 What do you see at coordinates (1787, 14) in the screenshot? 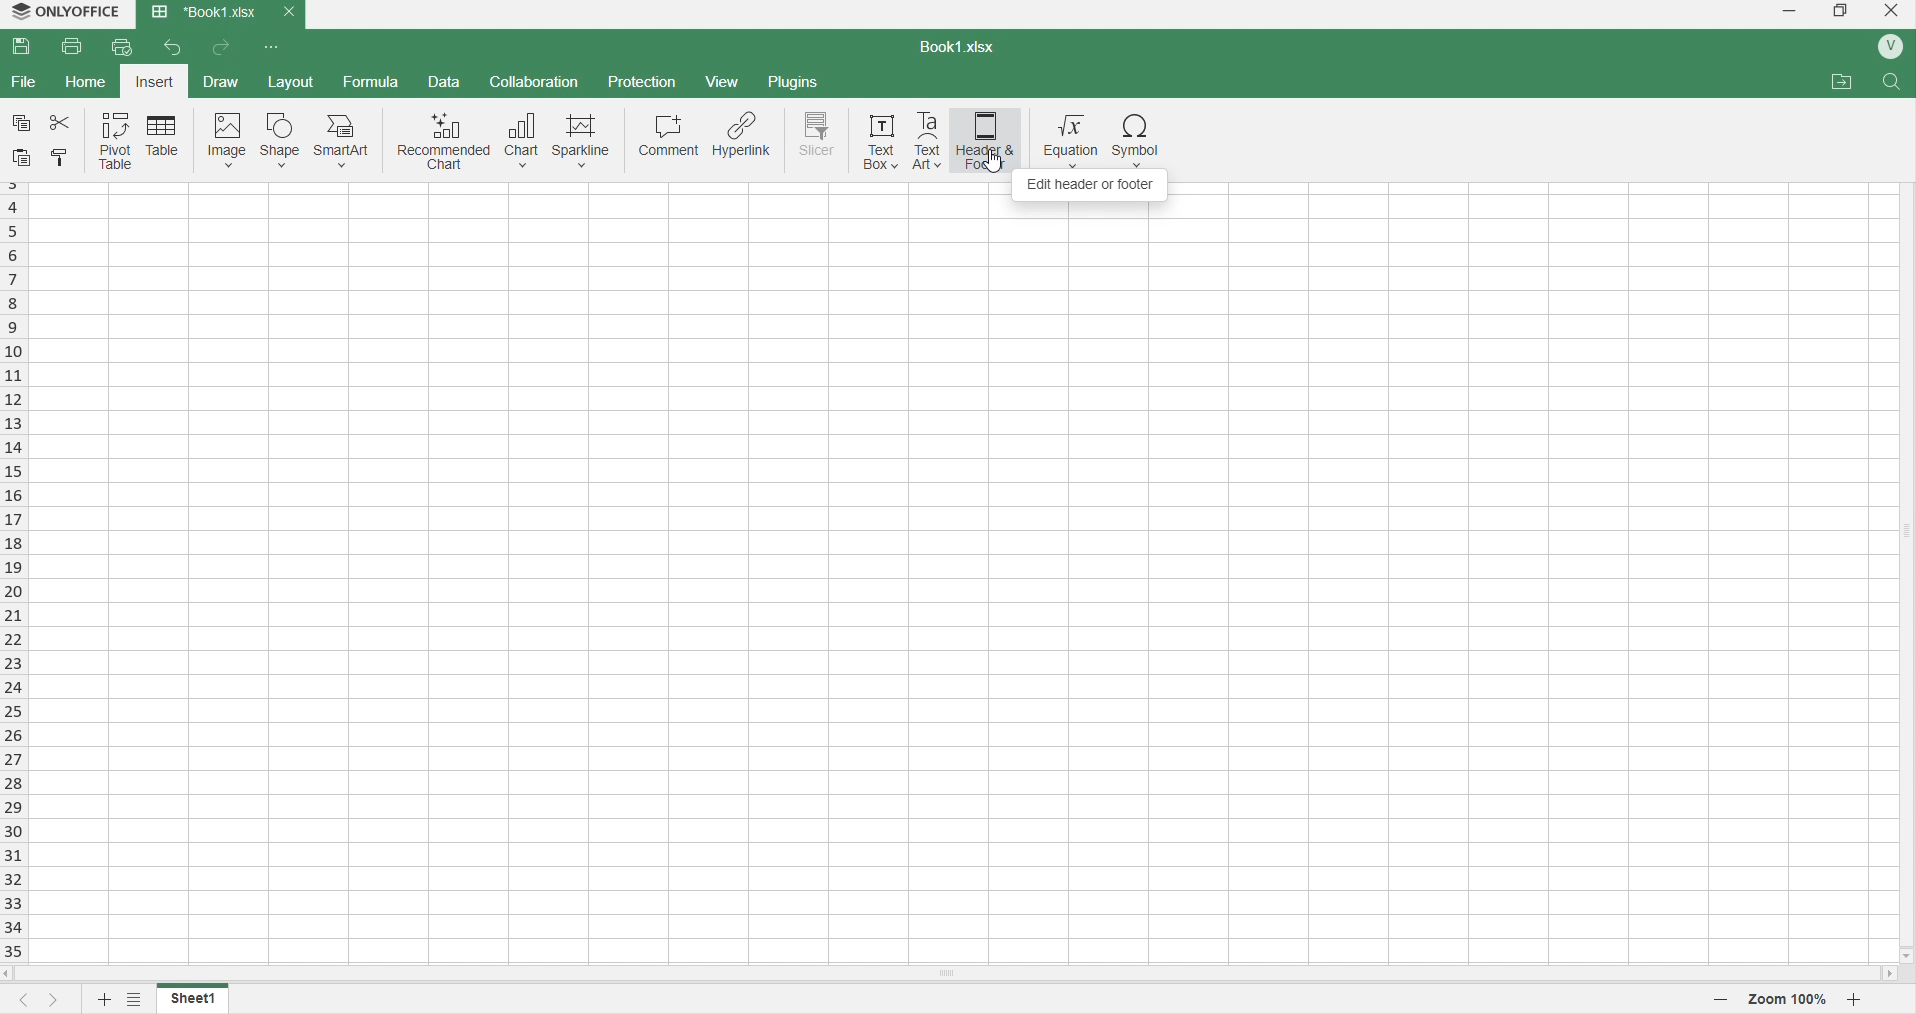
I see `minimize` at bounding box center [1787, 14].